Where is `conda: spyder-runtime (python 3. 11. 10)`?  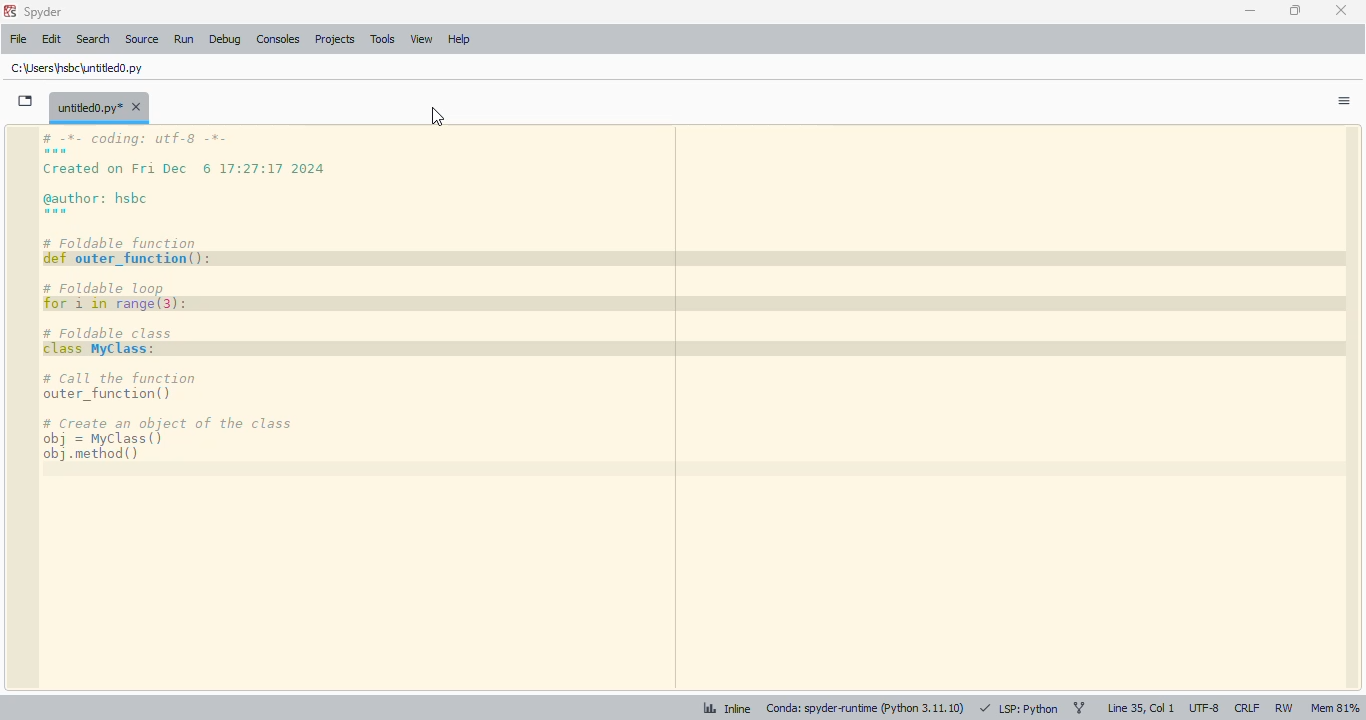
conda: spyder-runtime (python 3. 11. 10) is located at coordinates (866, 707).